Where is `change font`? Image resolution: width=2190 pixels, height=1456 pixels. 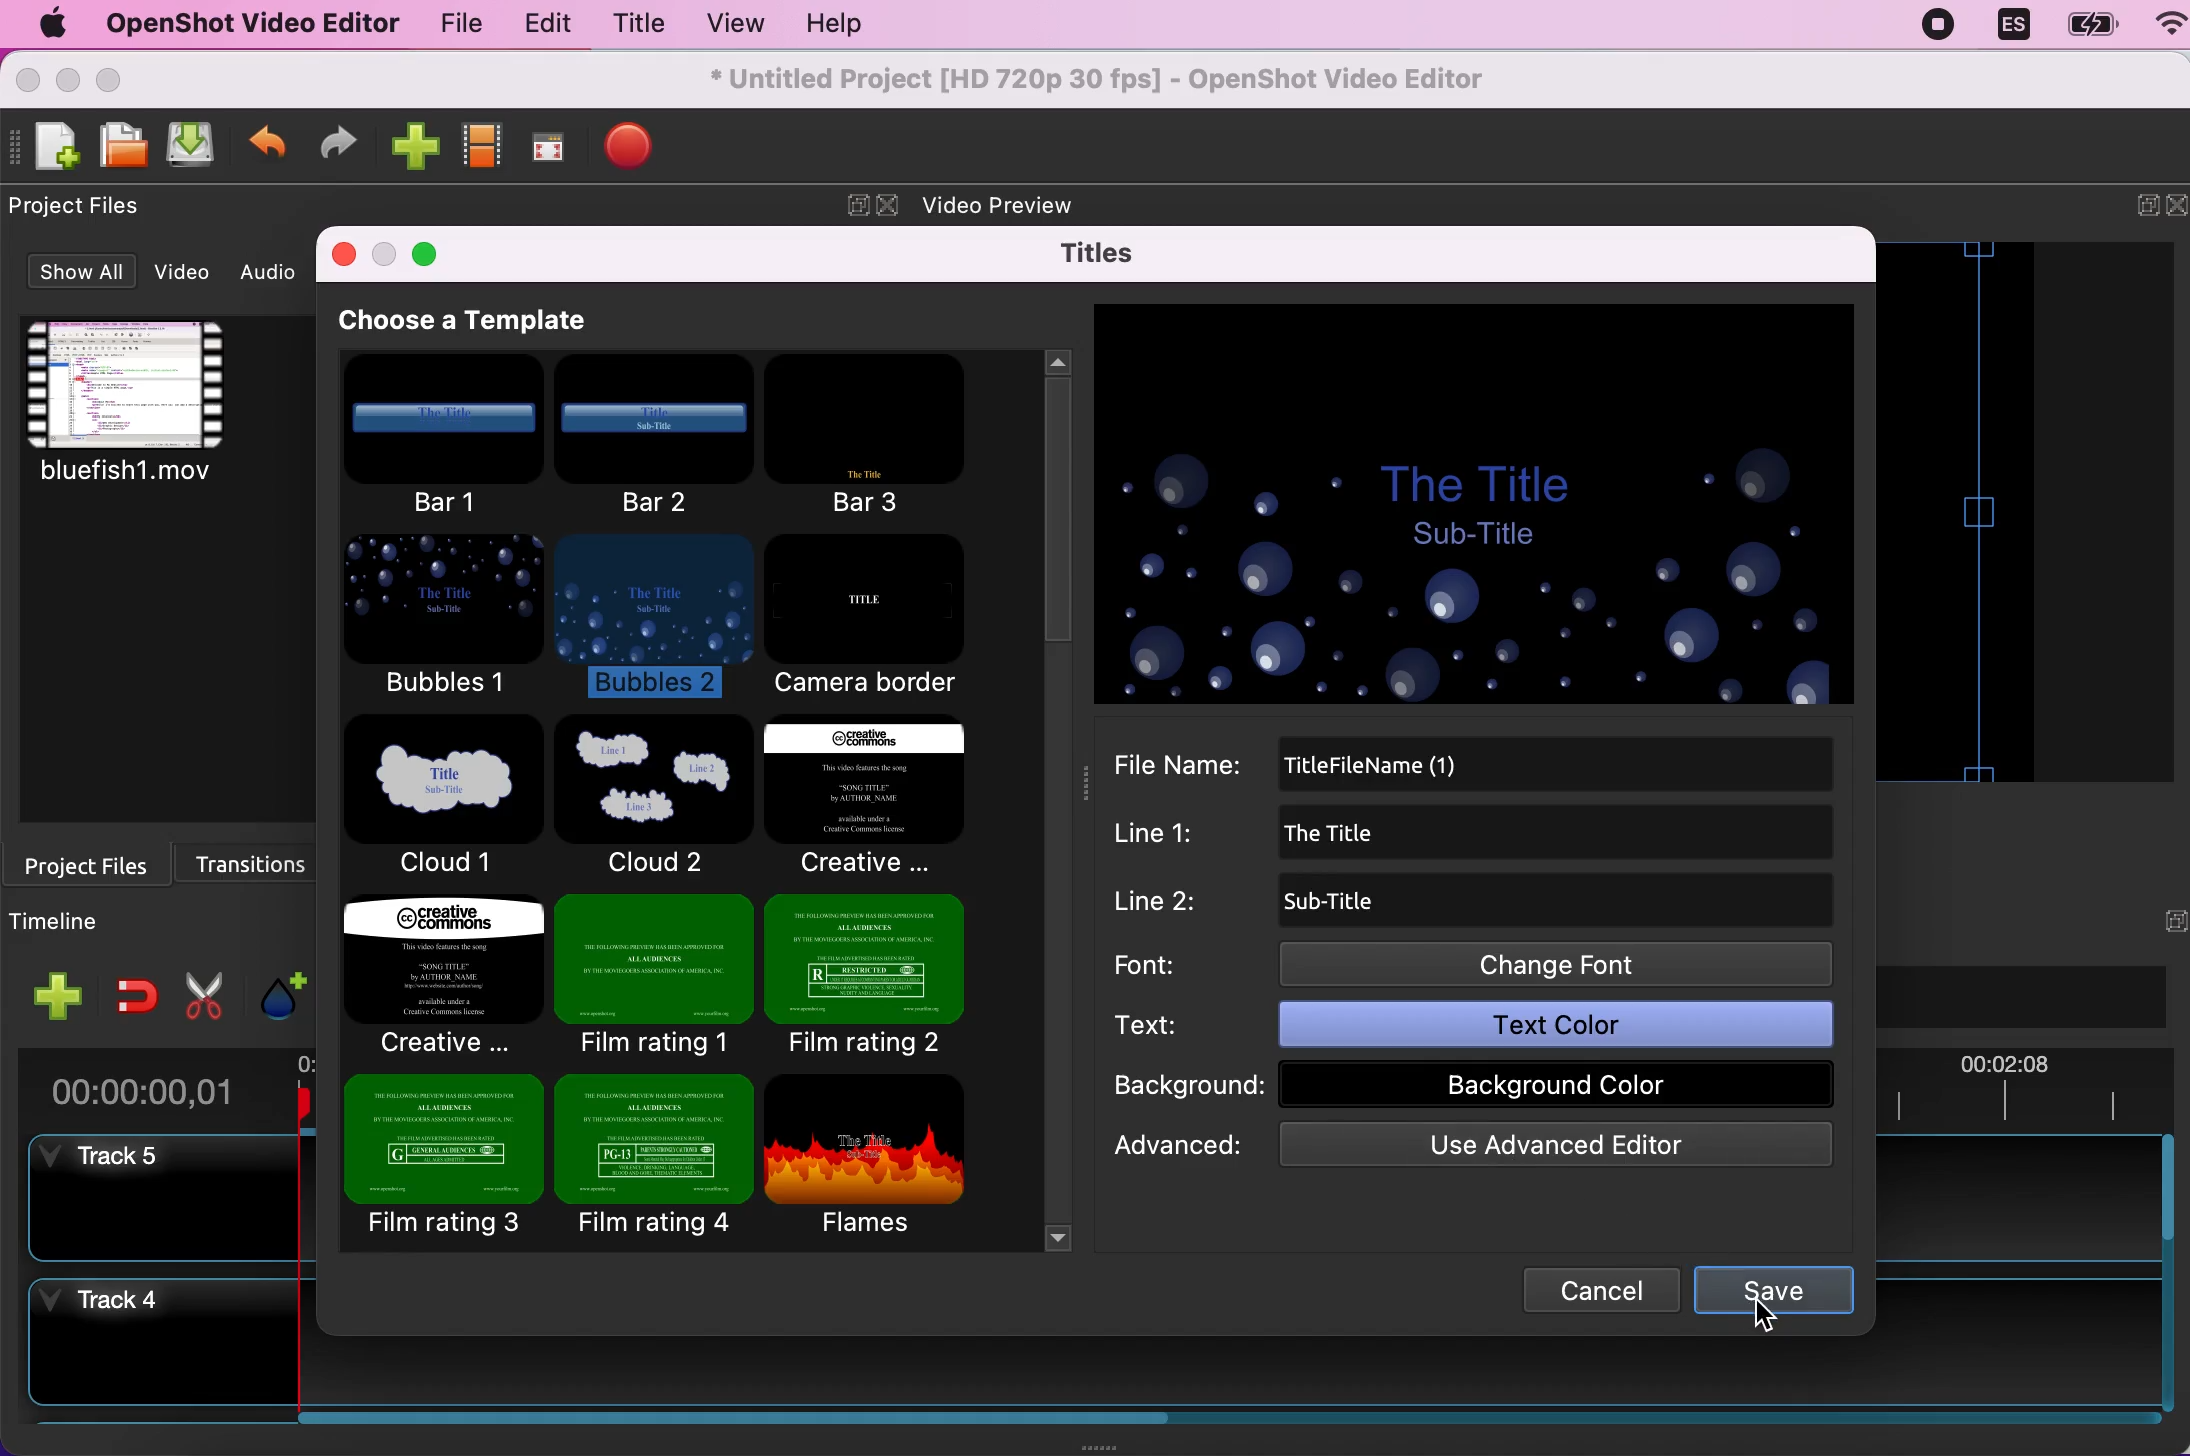 change font is located at coordinates (1558, 963).